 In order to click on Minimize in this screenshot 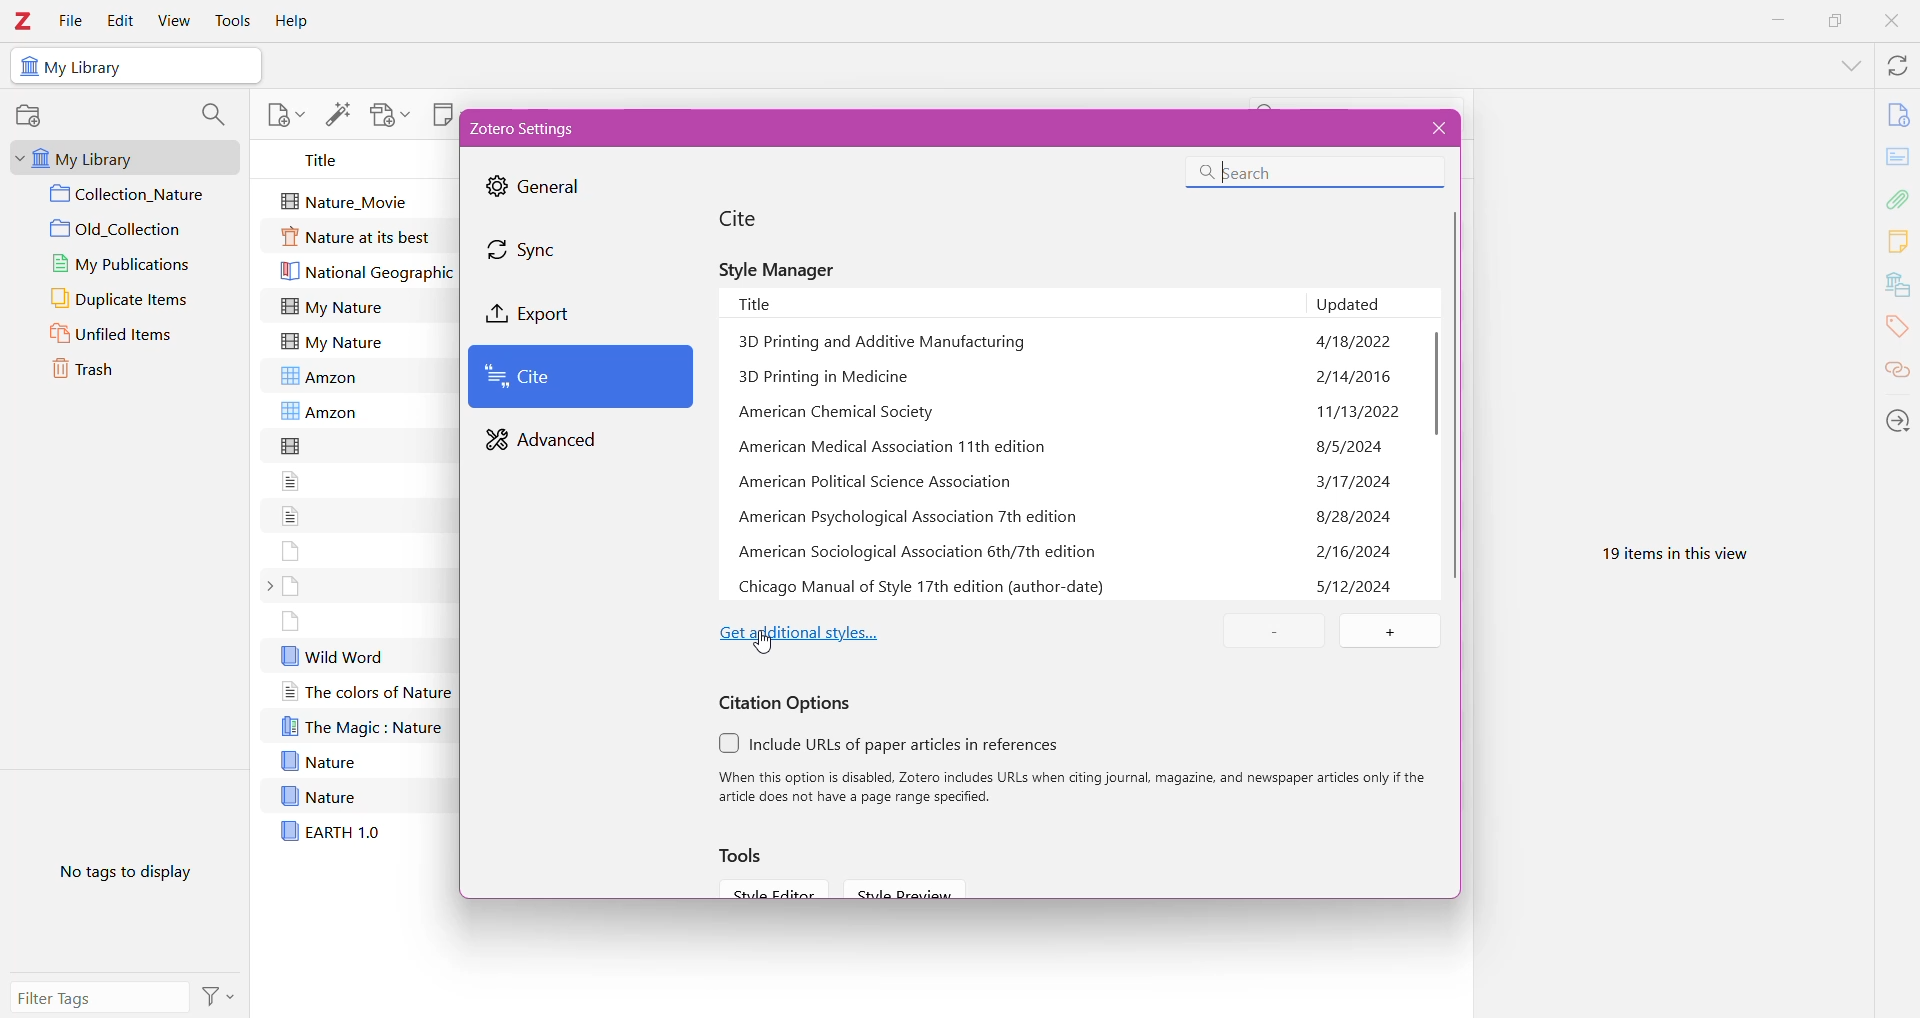, I will do `click(1780, 22)`.